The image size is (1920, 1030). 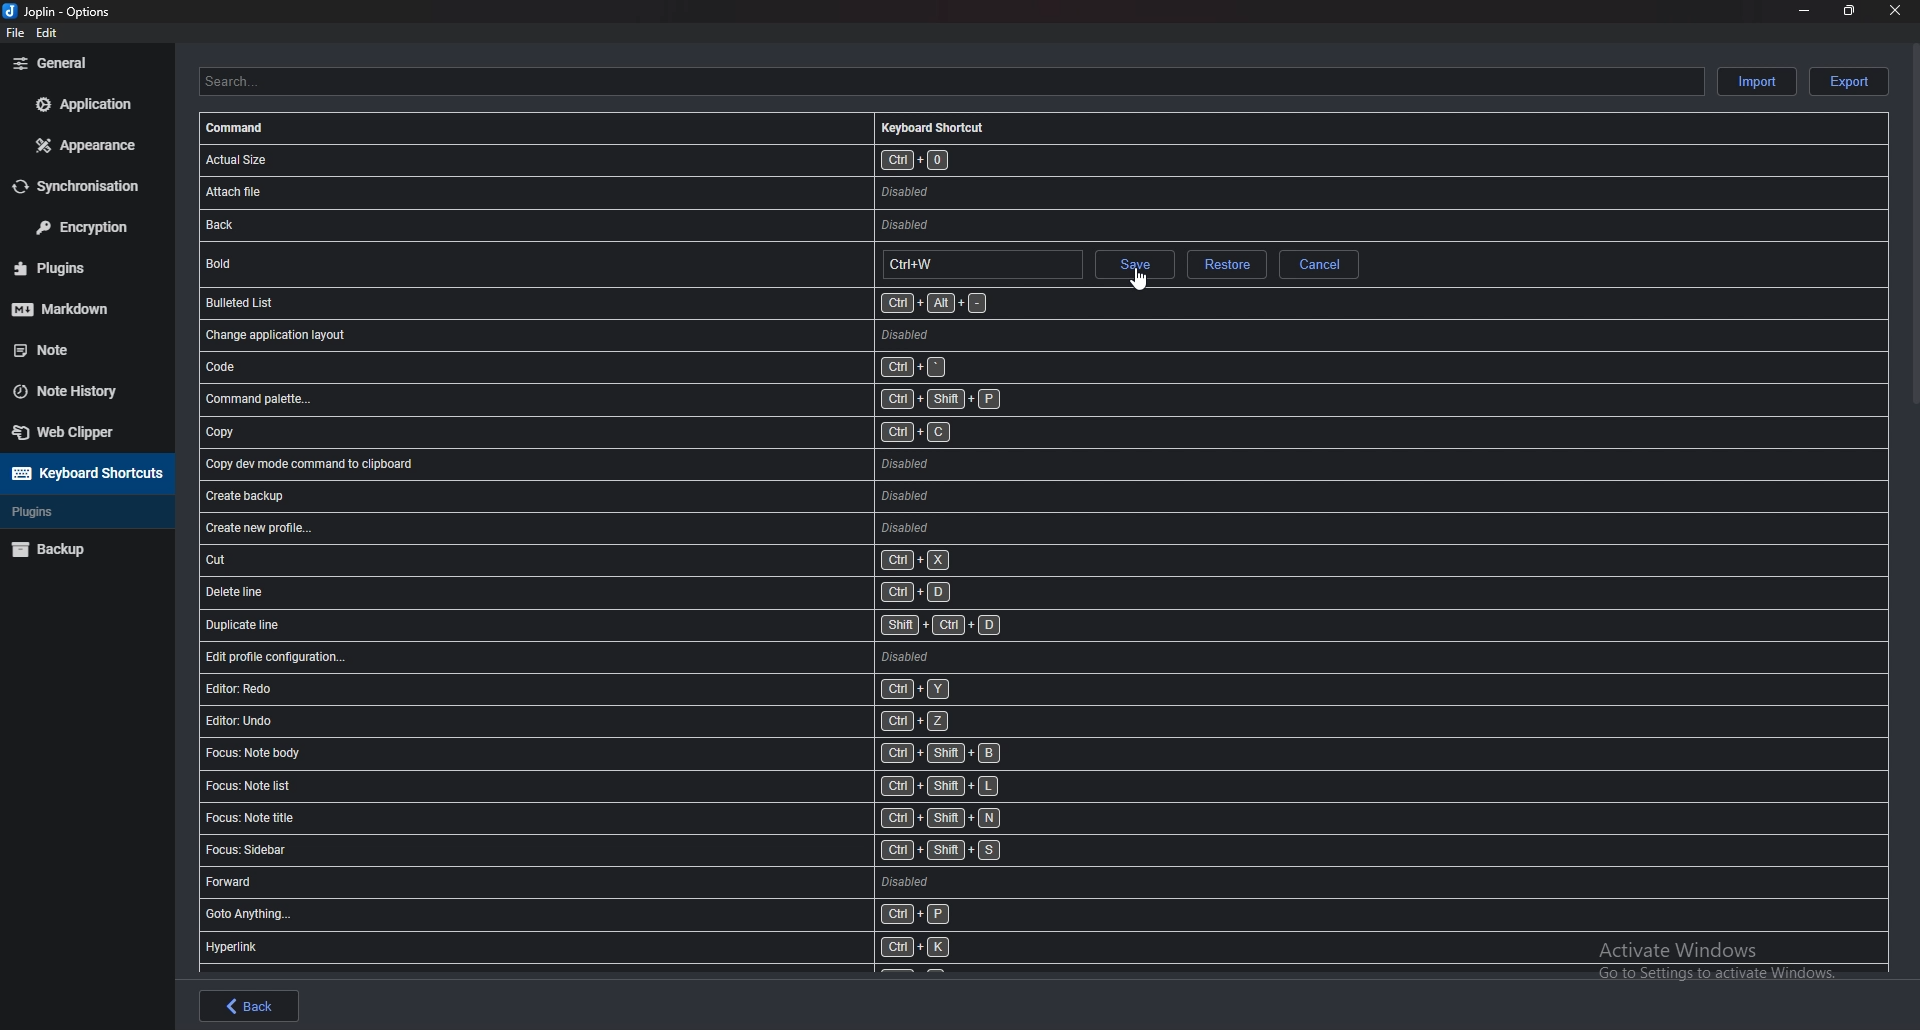 I want to click on Application, so click(x=83, y=104).